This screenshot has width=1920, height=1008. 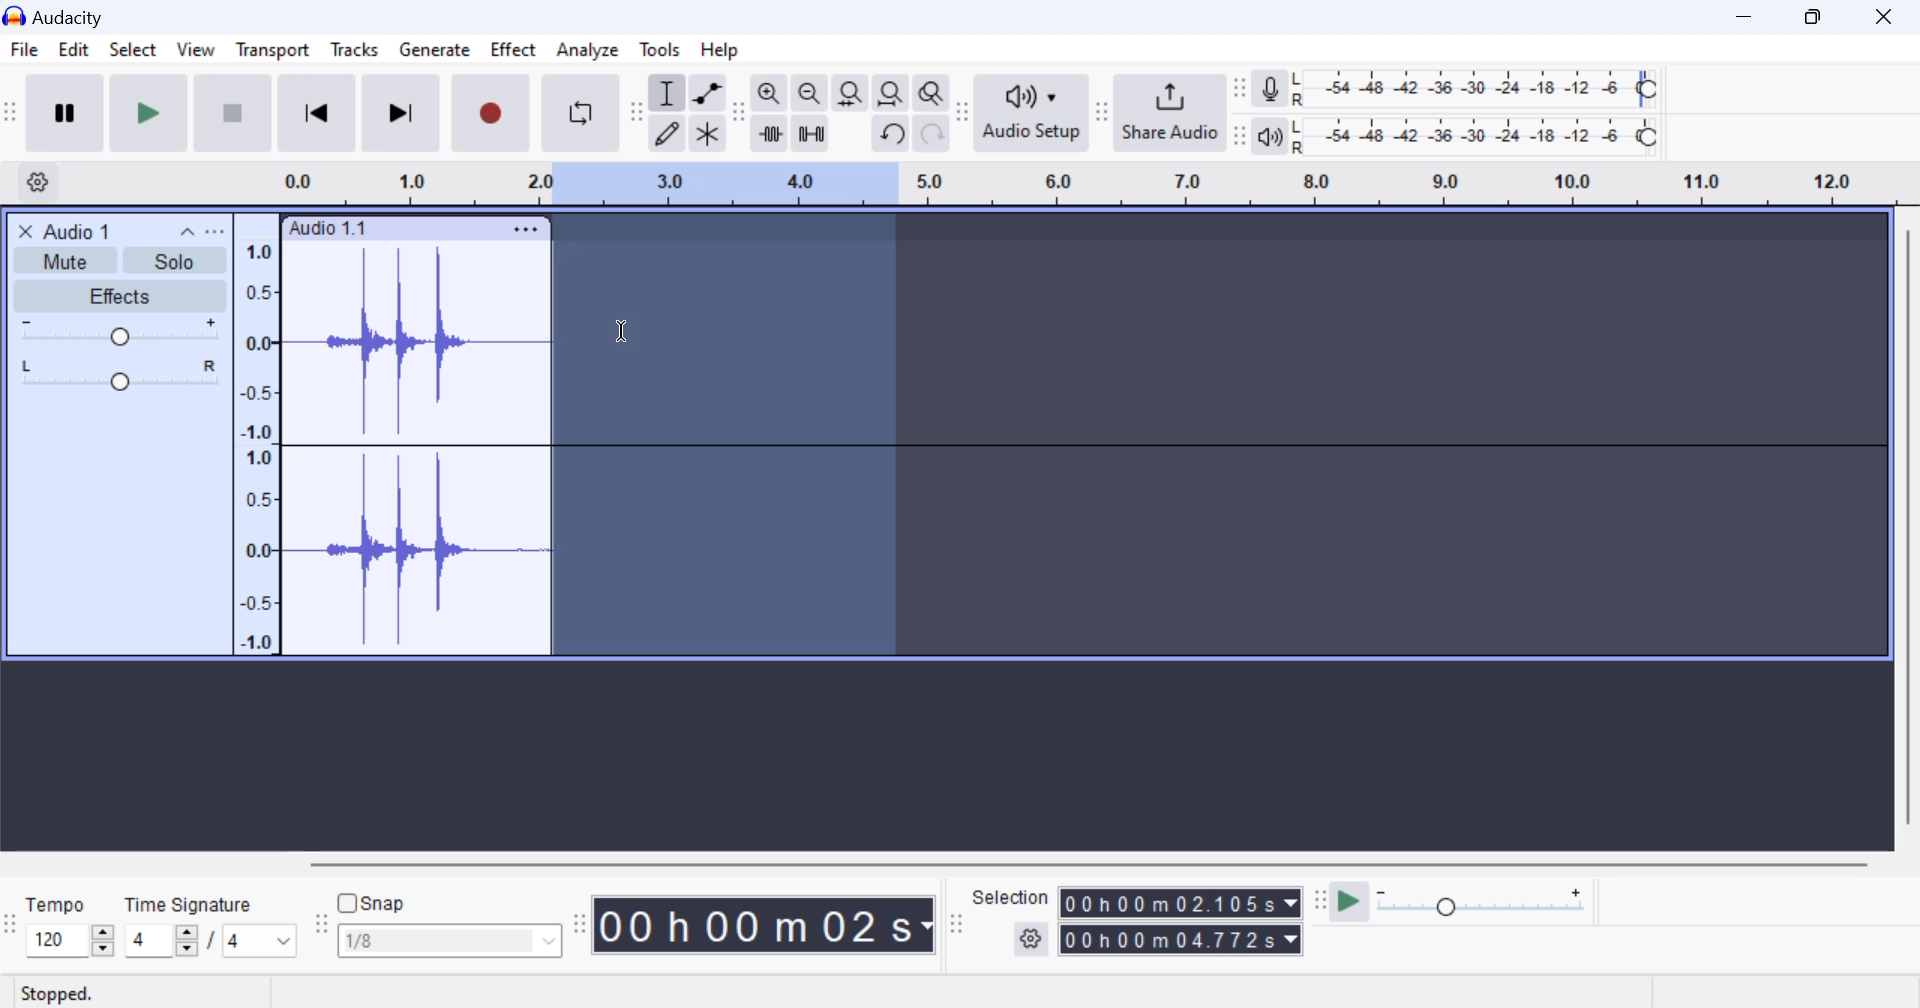 What do you see at coordinates (582, 113) in the screenshot?
I see `Enable Looping` at bounding box center [582, 113].